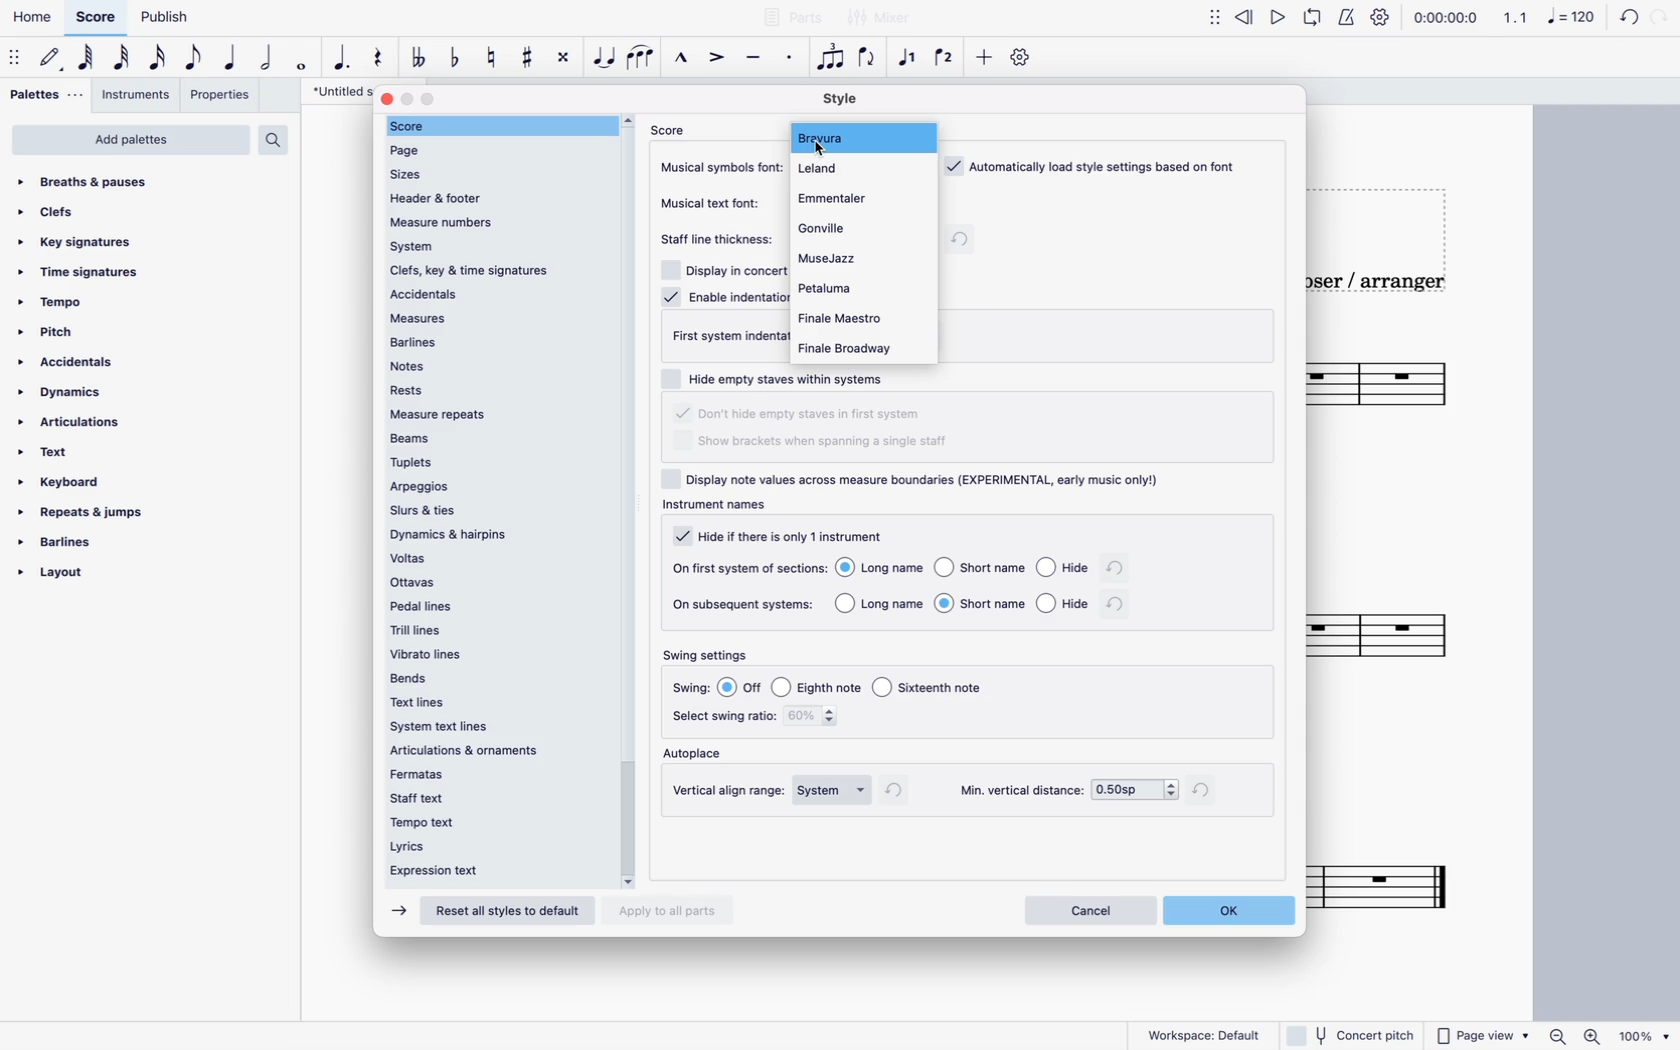 The width and height of the screenshot is (1680, 1050). What do you see at coordinates (493, 796) in the screenshot?
I see `staff text` at bounding box center [493, 796].